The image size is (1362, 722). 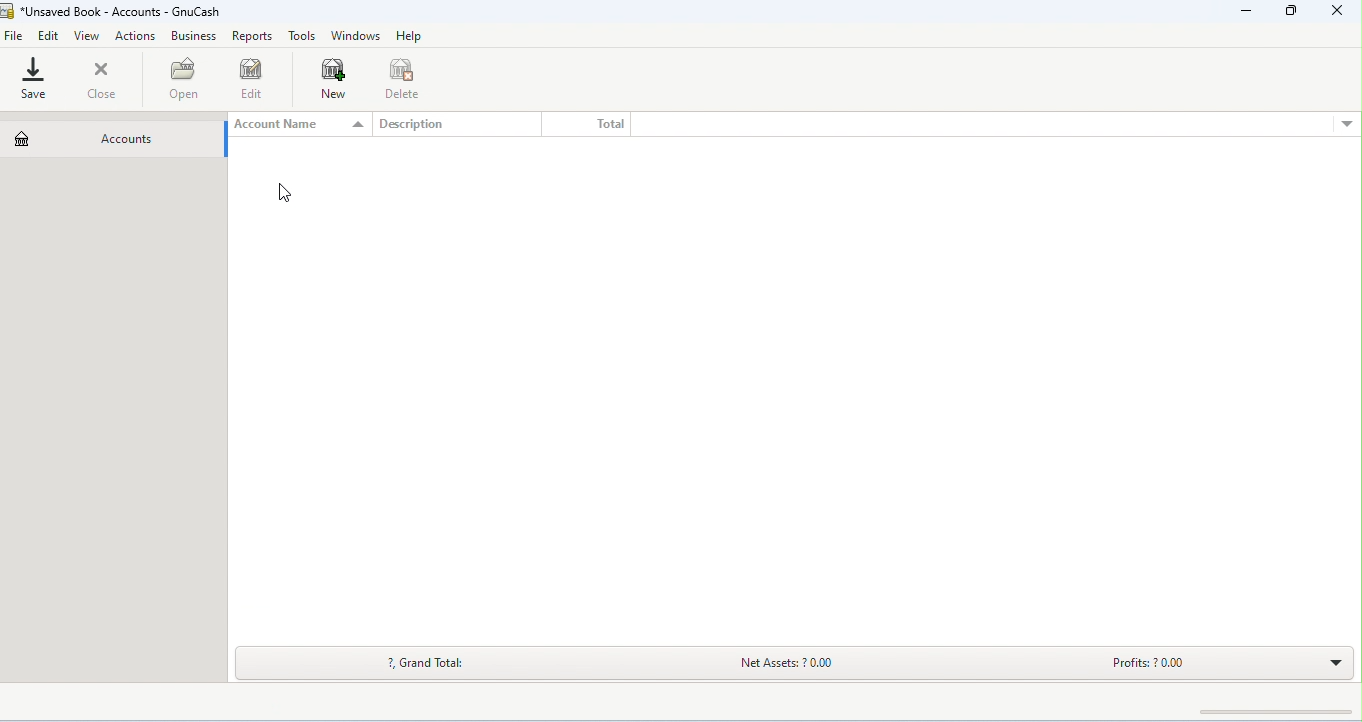 I want to click on file, so click(x=14, y=37).